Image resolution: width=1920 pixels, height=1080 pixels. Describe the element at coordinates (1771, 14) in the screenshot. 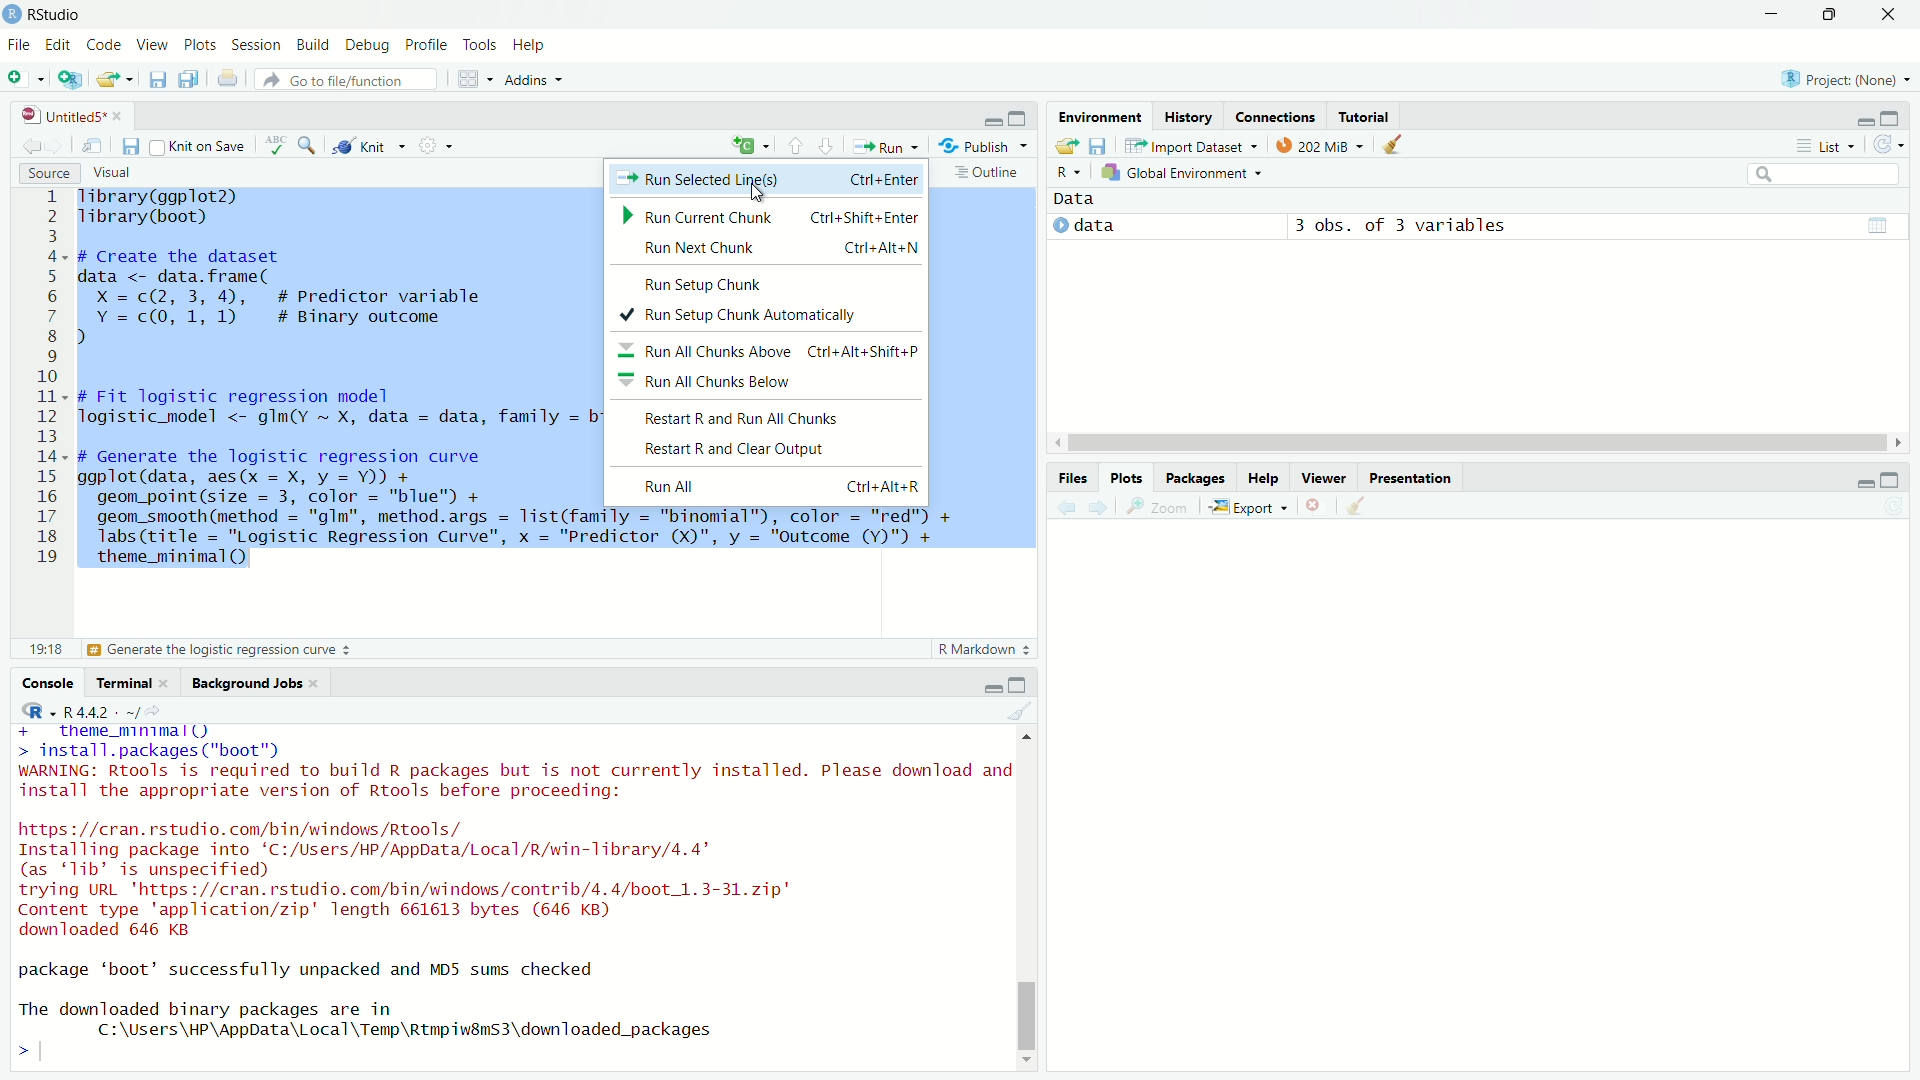

I see `minimize` at that location.